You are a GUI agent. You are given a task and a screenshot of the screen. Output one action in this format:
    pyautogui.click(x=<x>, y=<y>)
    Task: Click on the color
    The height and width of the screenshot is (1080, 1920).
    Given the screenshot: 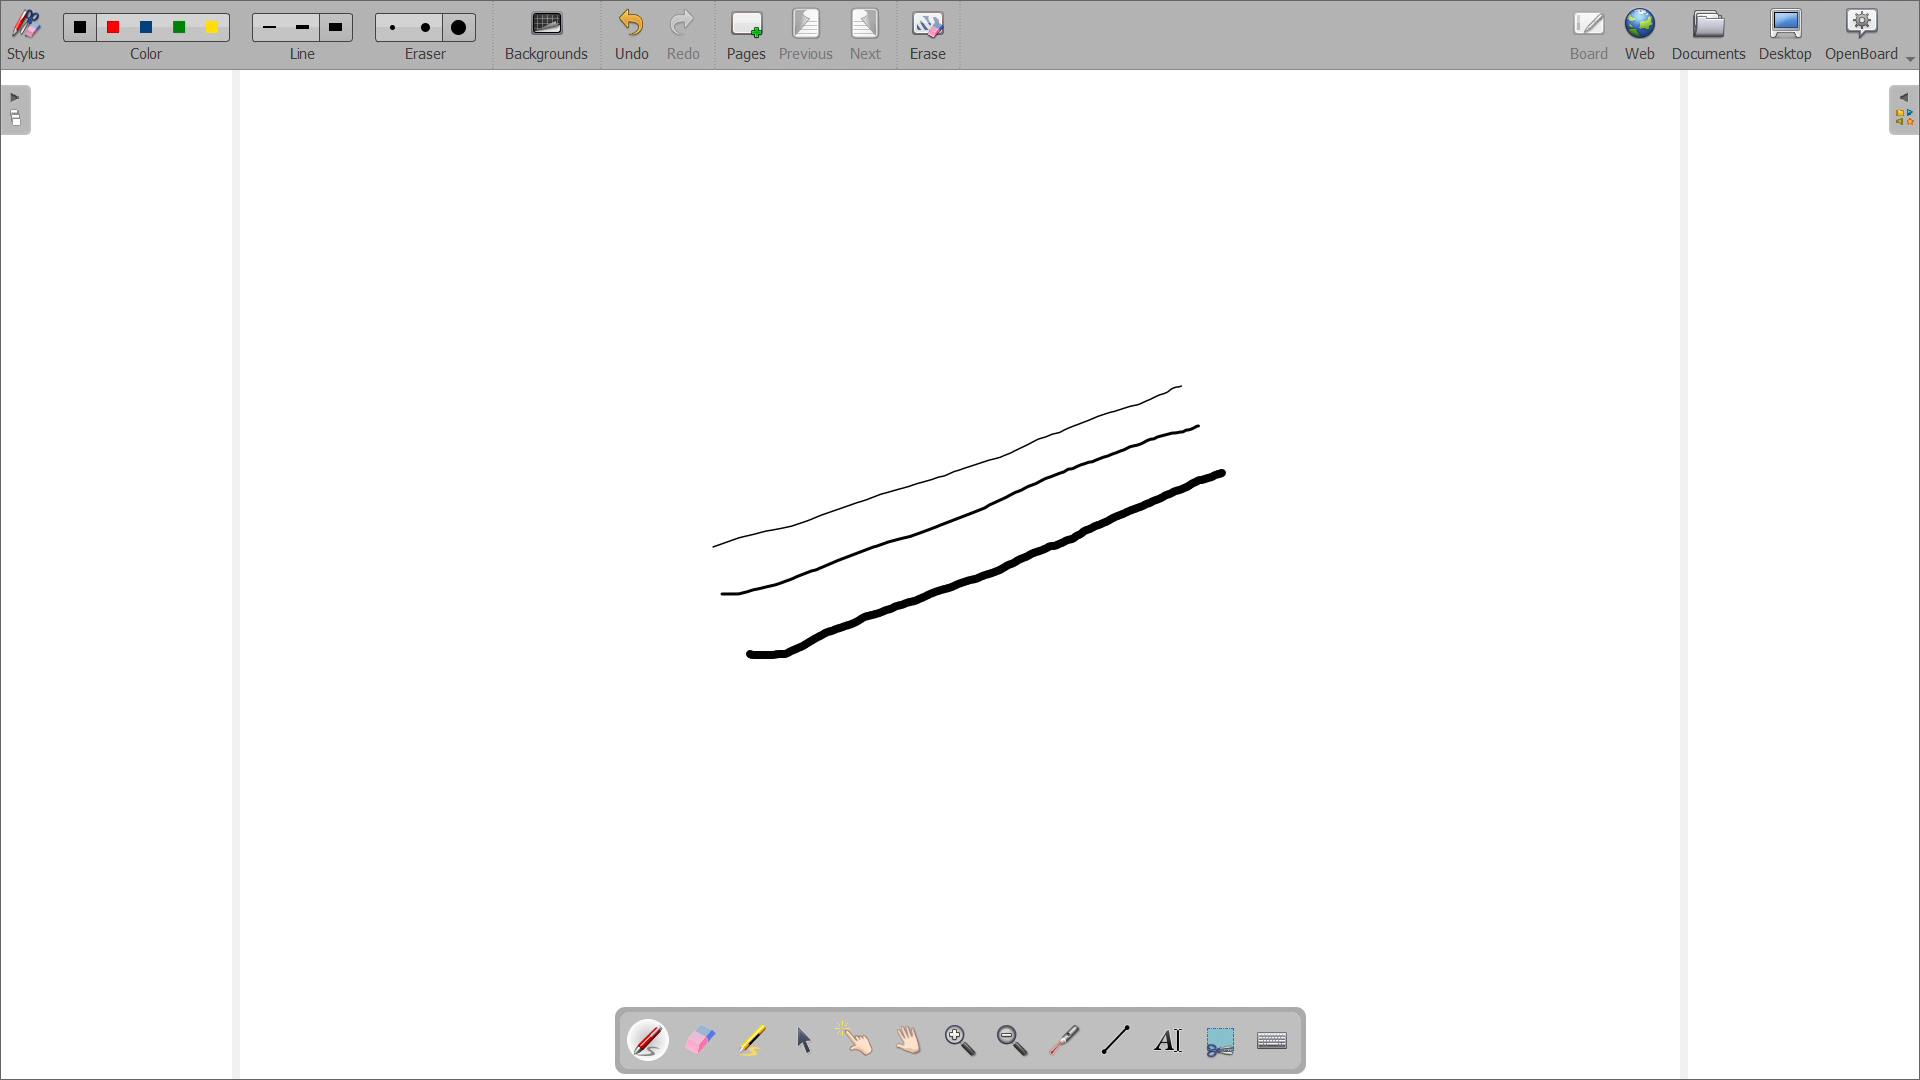 What is the action you would take?
    pyautogui.click(x=116, y=27)
    